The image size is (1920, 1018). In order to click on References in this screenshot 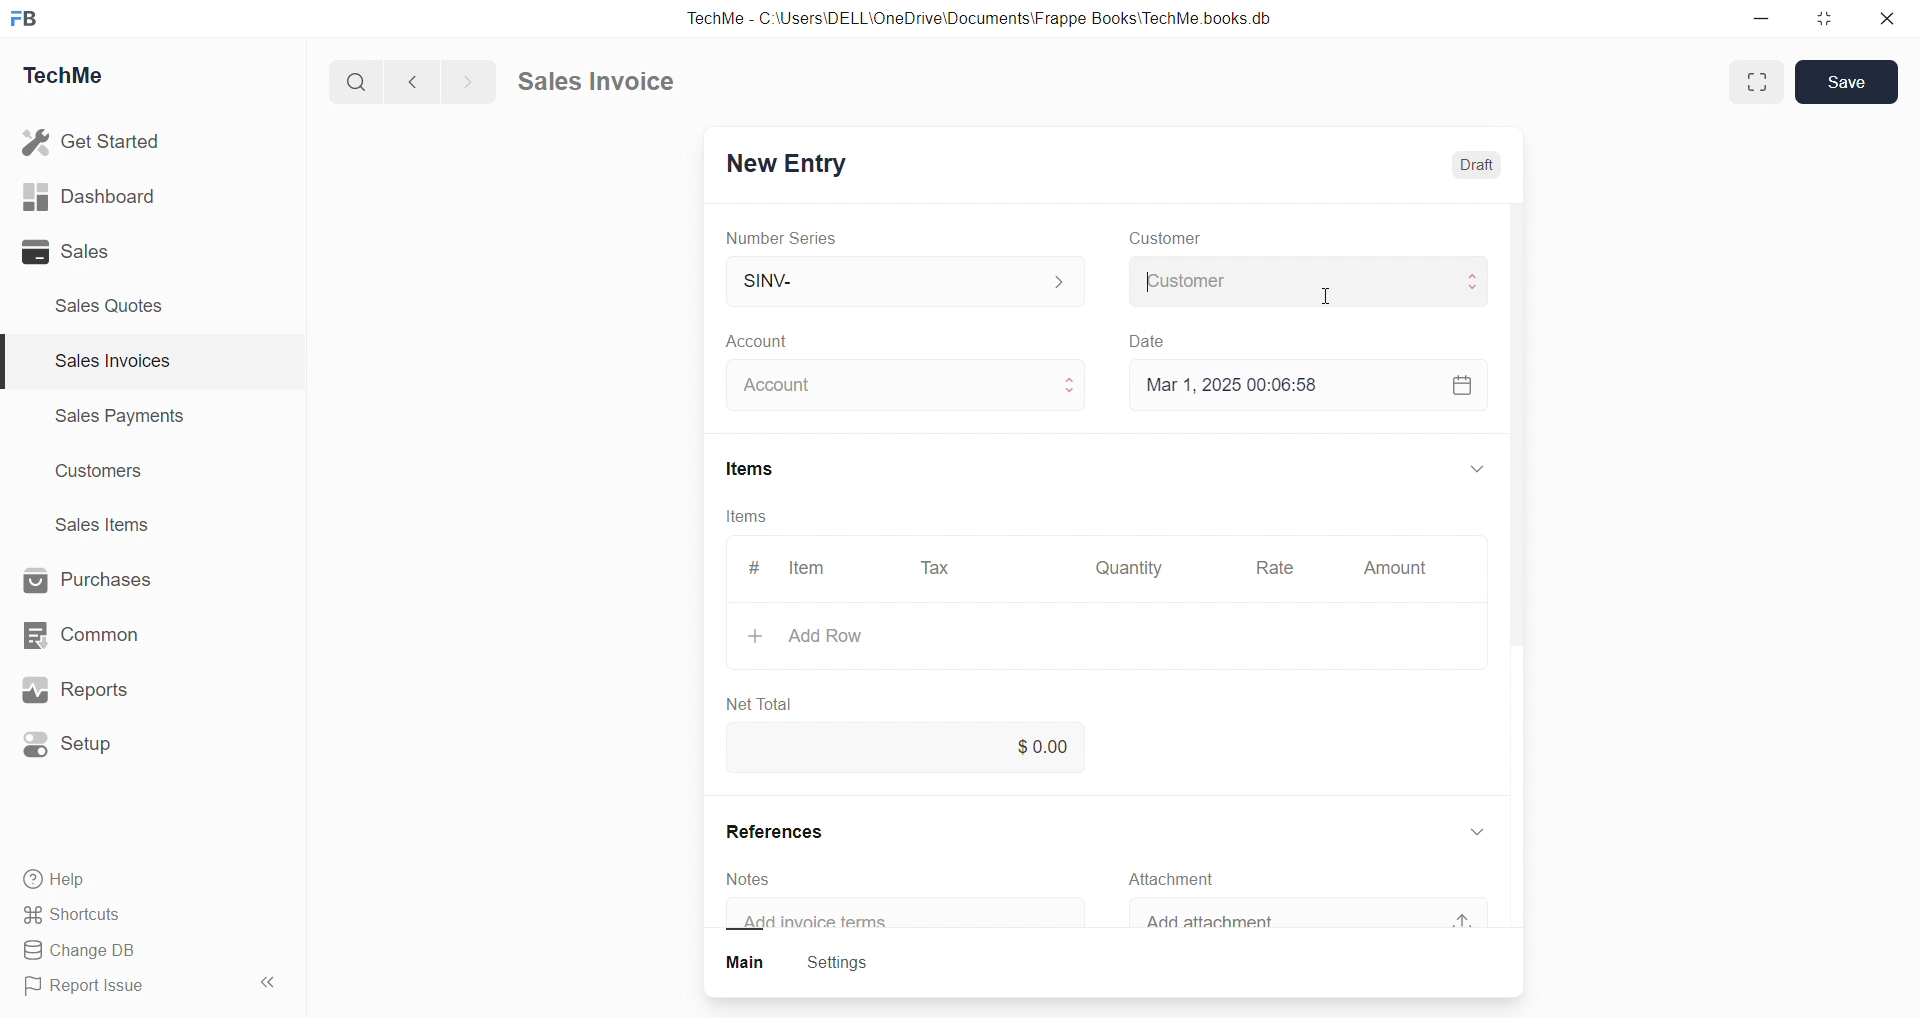, I will do `click(796, 832)`.